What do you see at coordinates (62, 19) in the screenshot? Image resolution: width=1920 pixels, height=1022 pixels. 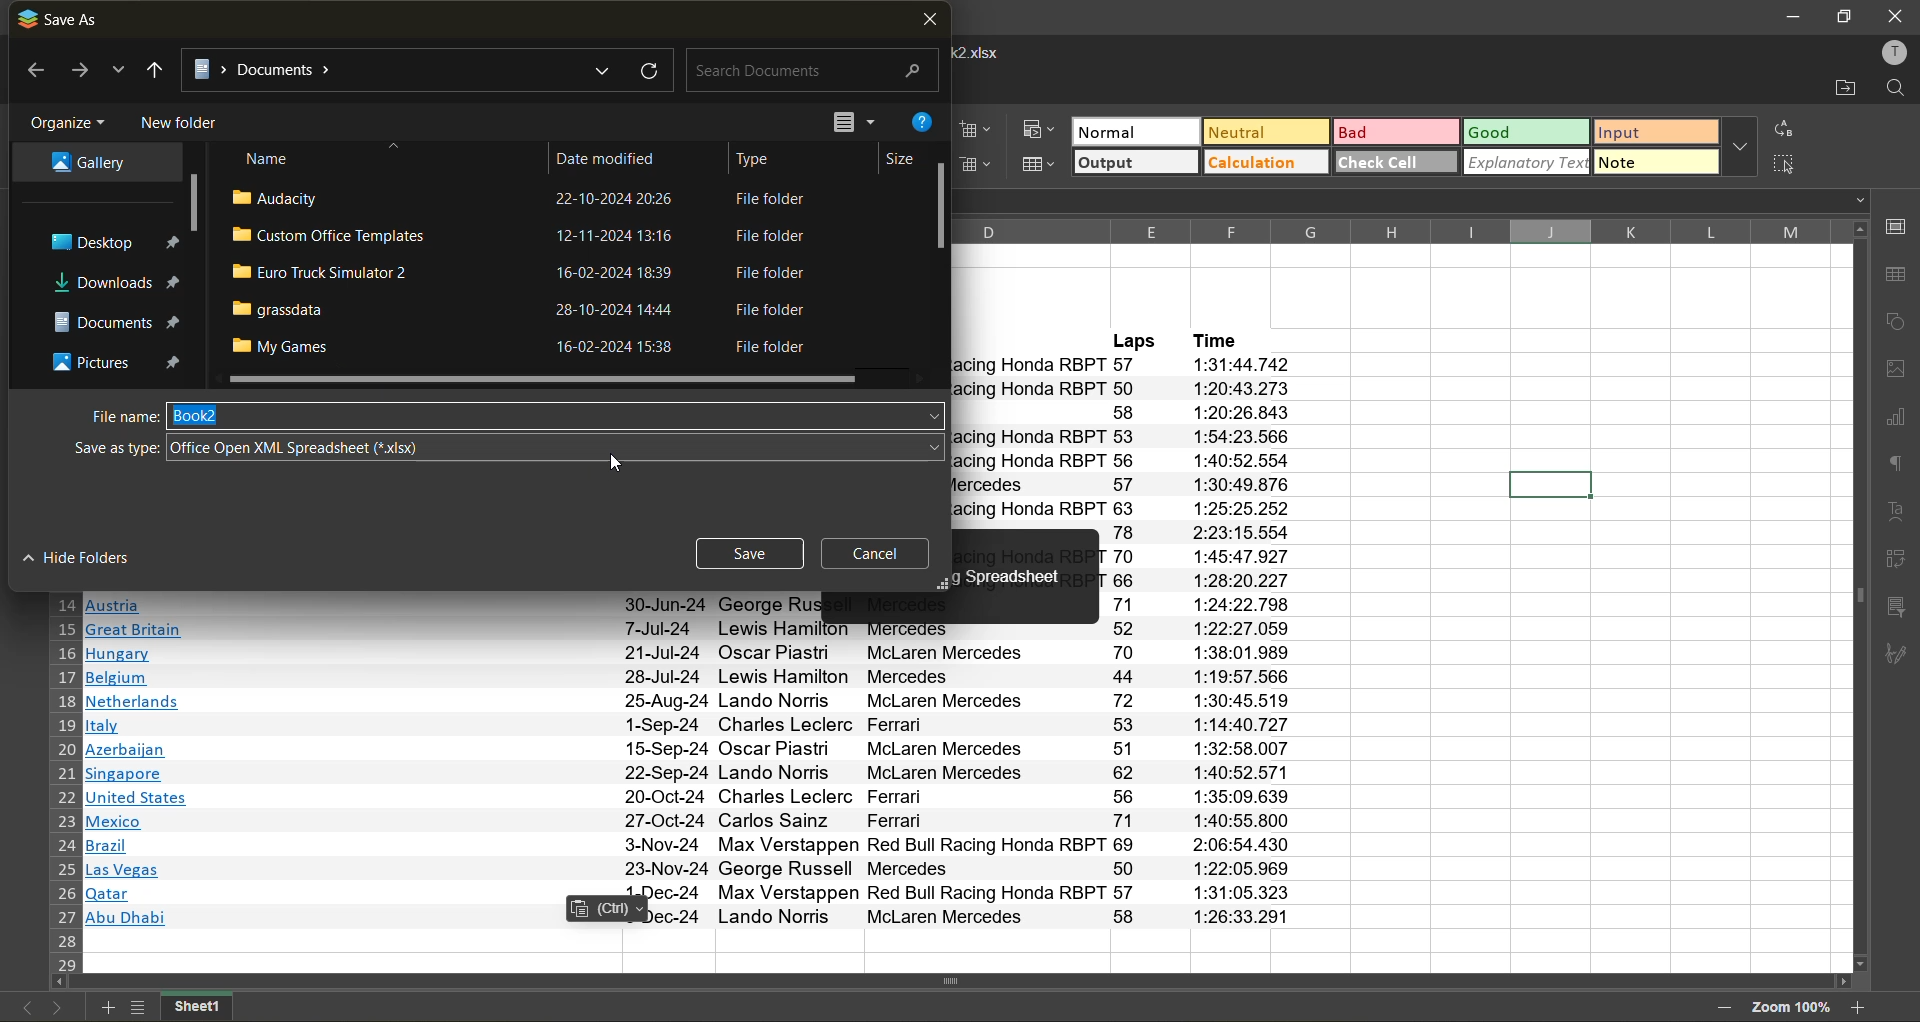 I see `save as` at bounding box center [62, 19].